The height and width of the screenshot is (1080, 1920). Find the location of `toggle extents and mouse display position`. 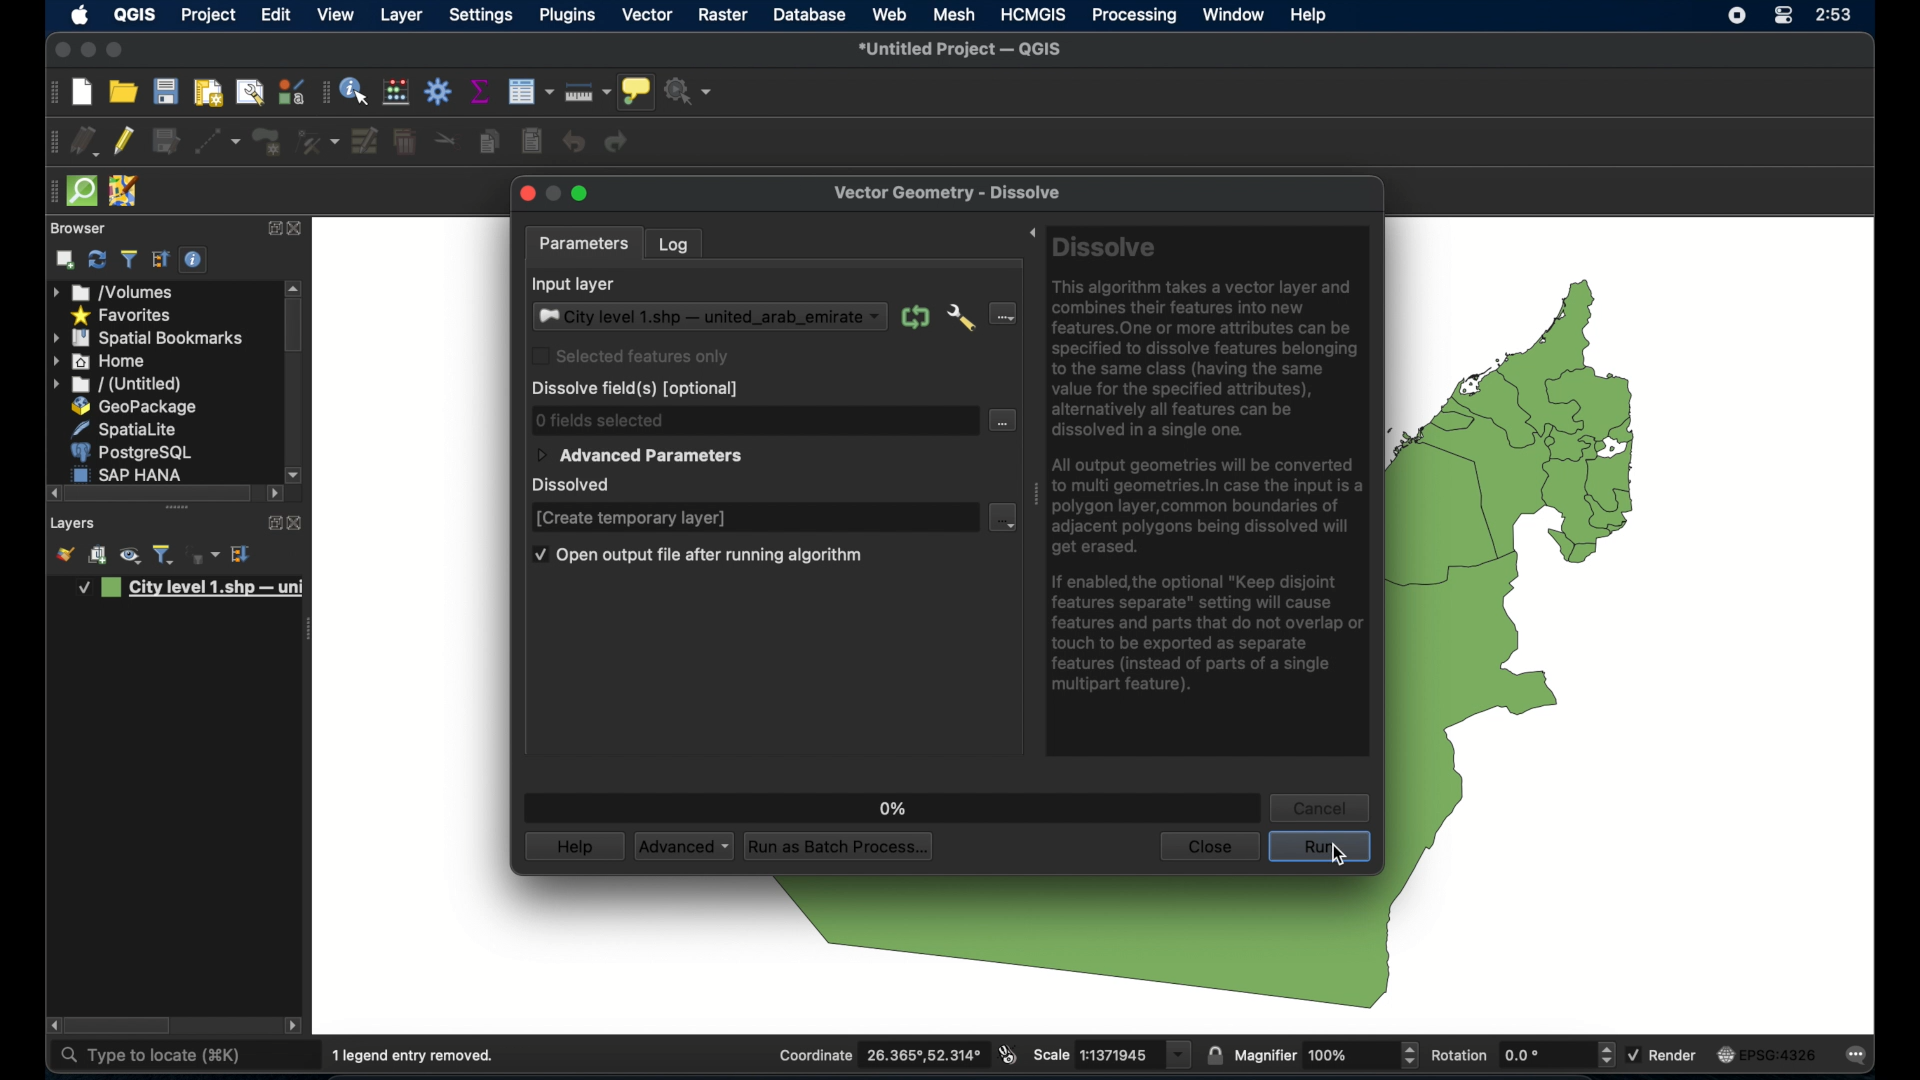

toggle extents and mouse display position is located at coordinates (1008, 1054).